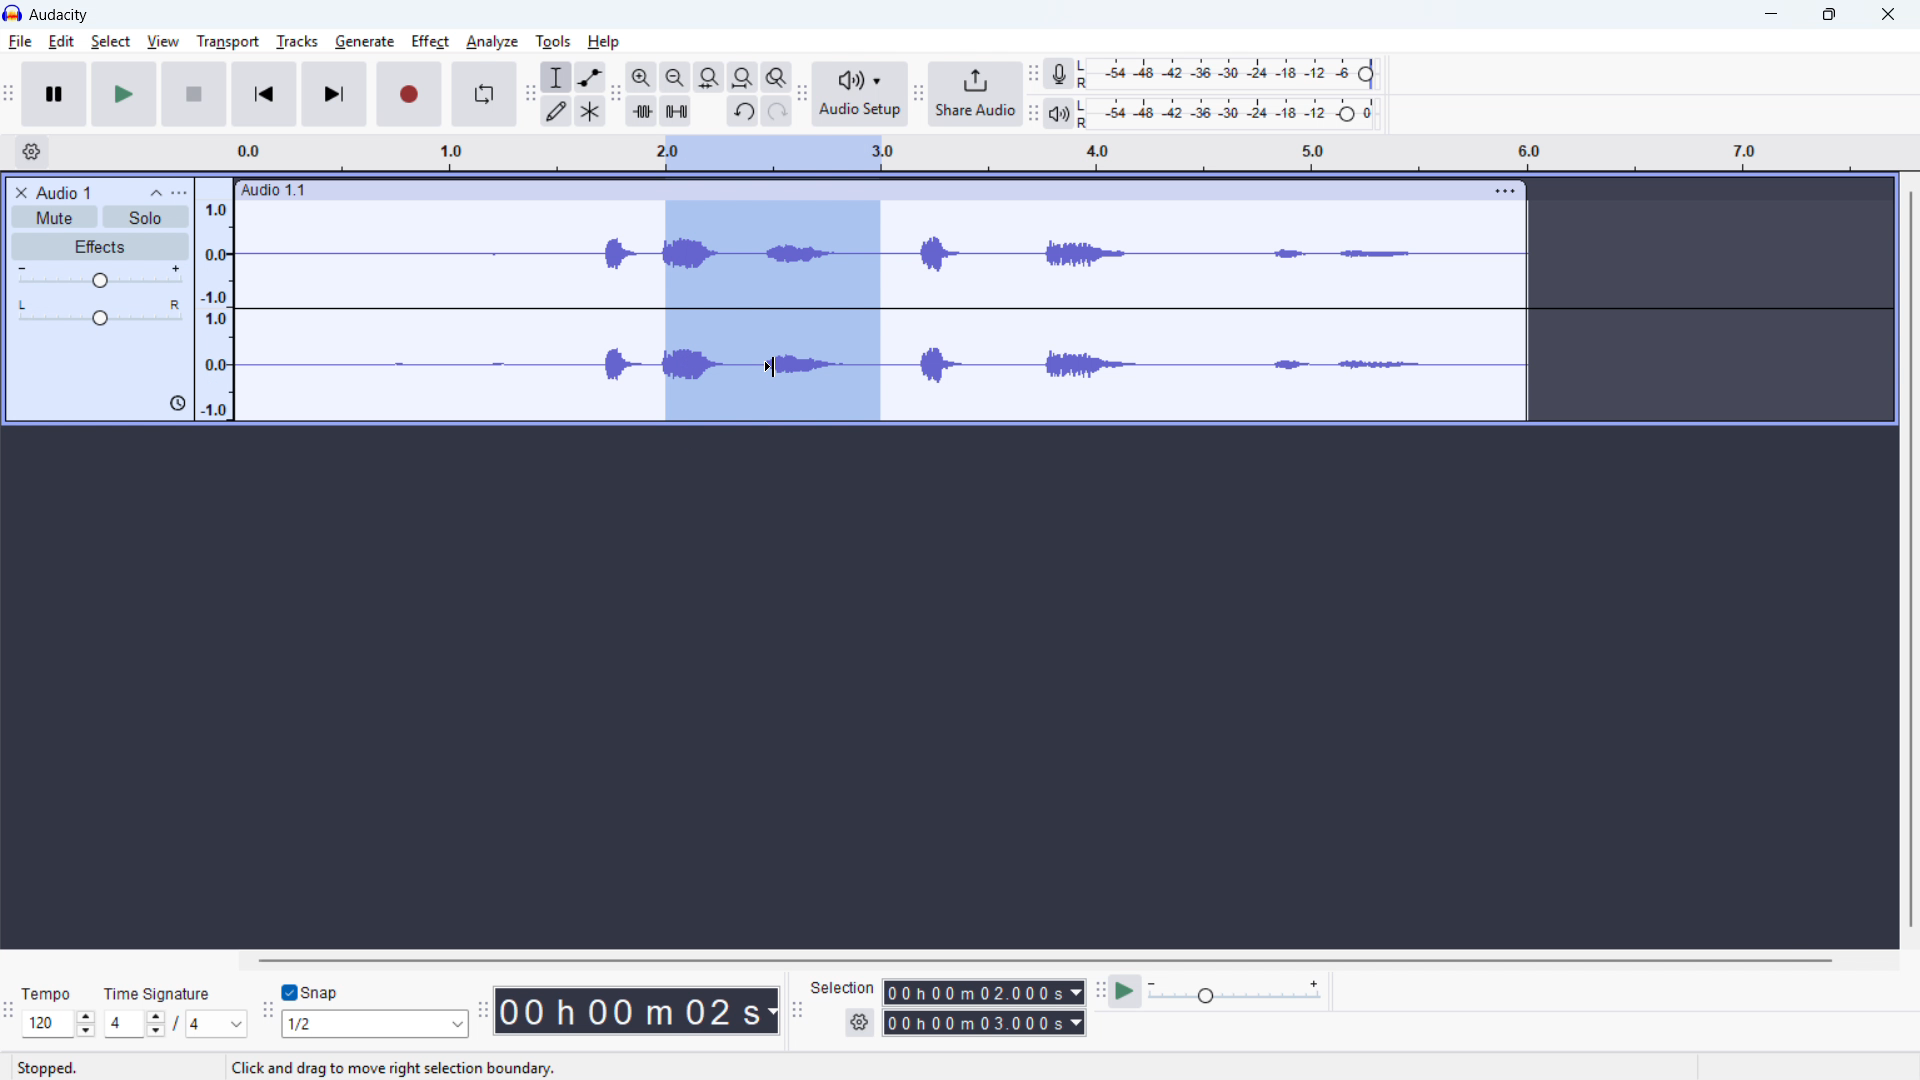  What do you see at coordinates (1773, 16) in the screenshot?
I see `minimise` at bounding box center [1773, 16].